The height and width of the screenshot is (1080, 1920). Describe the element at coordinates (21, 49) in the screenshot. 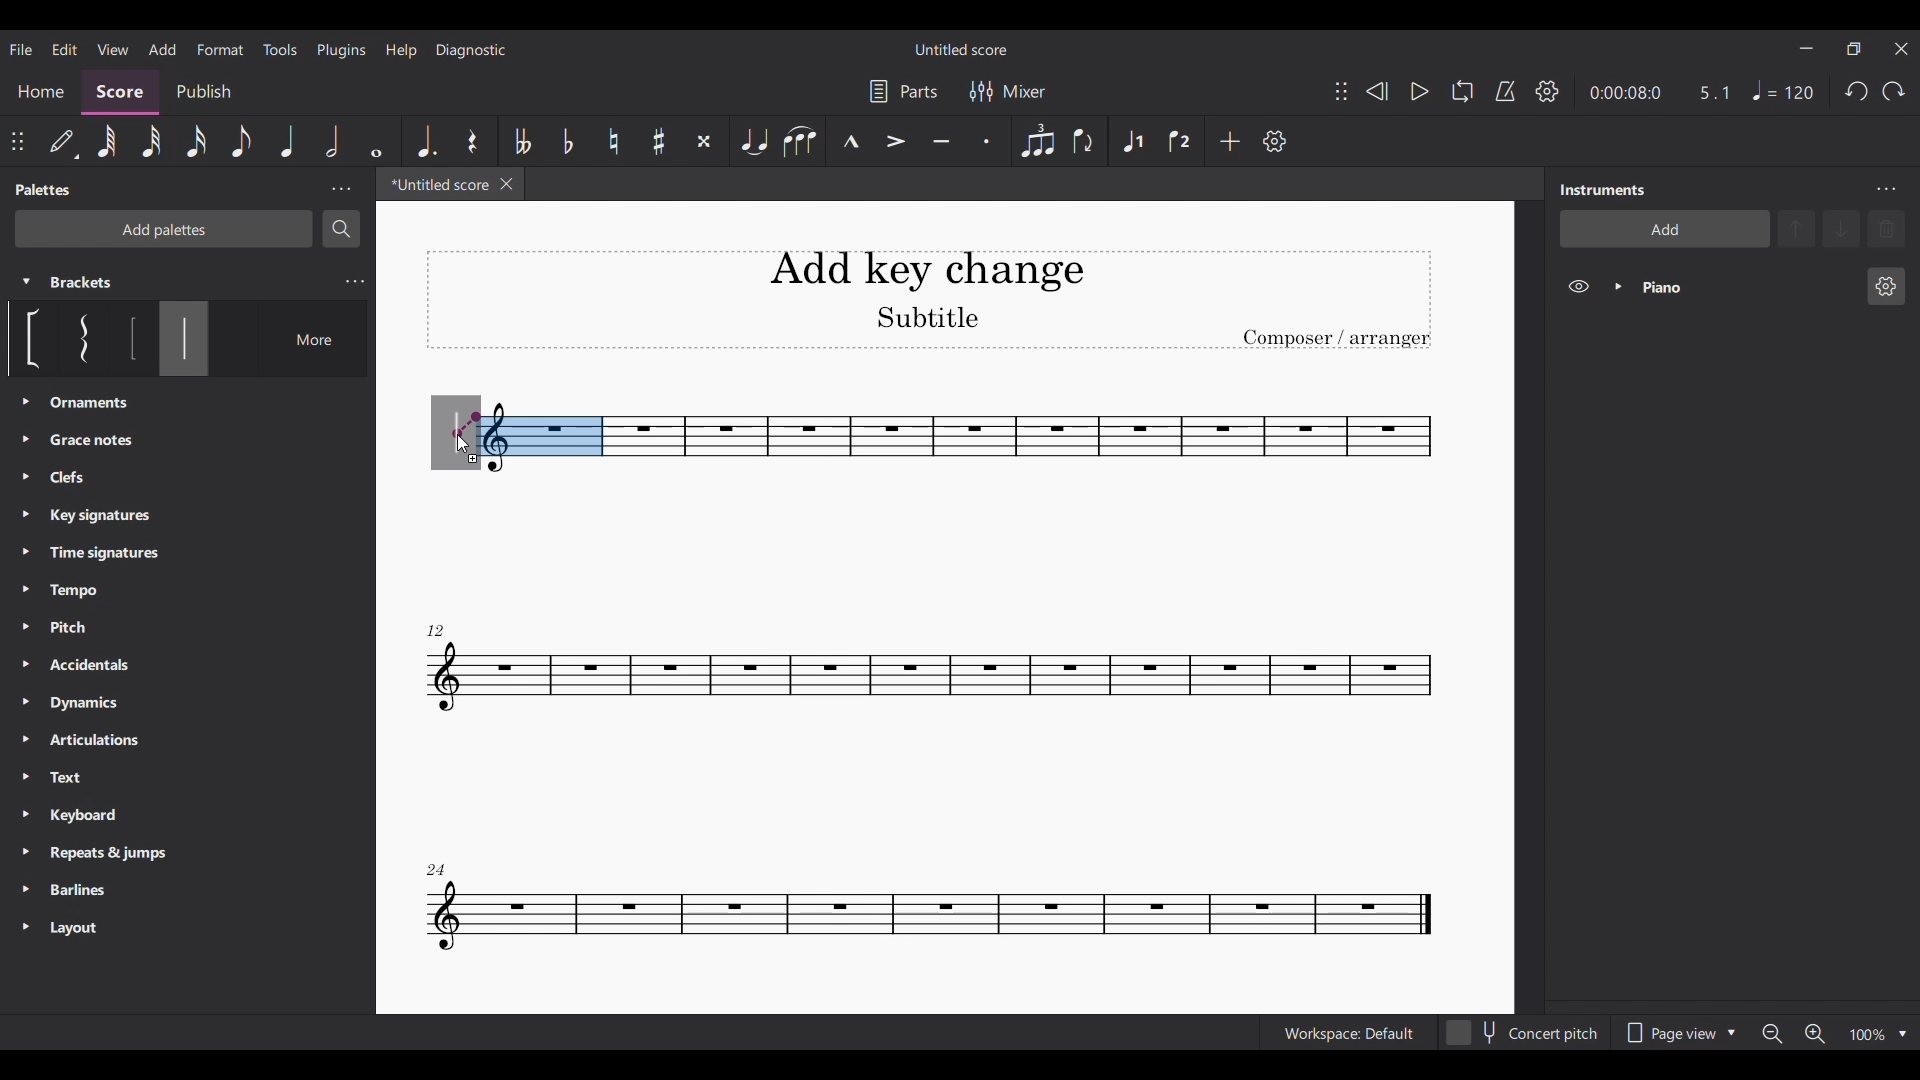

I see `File menu` at that location.